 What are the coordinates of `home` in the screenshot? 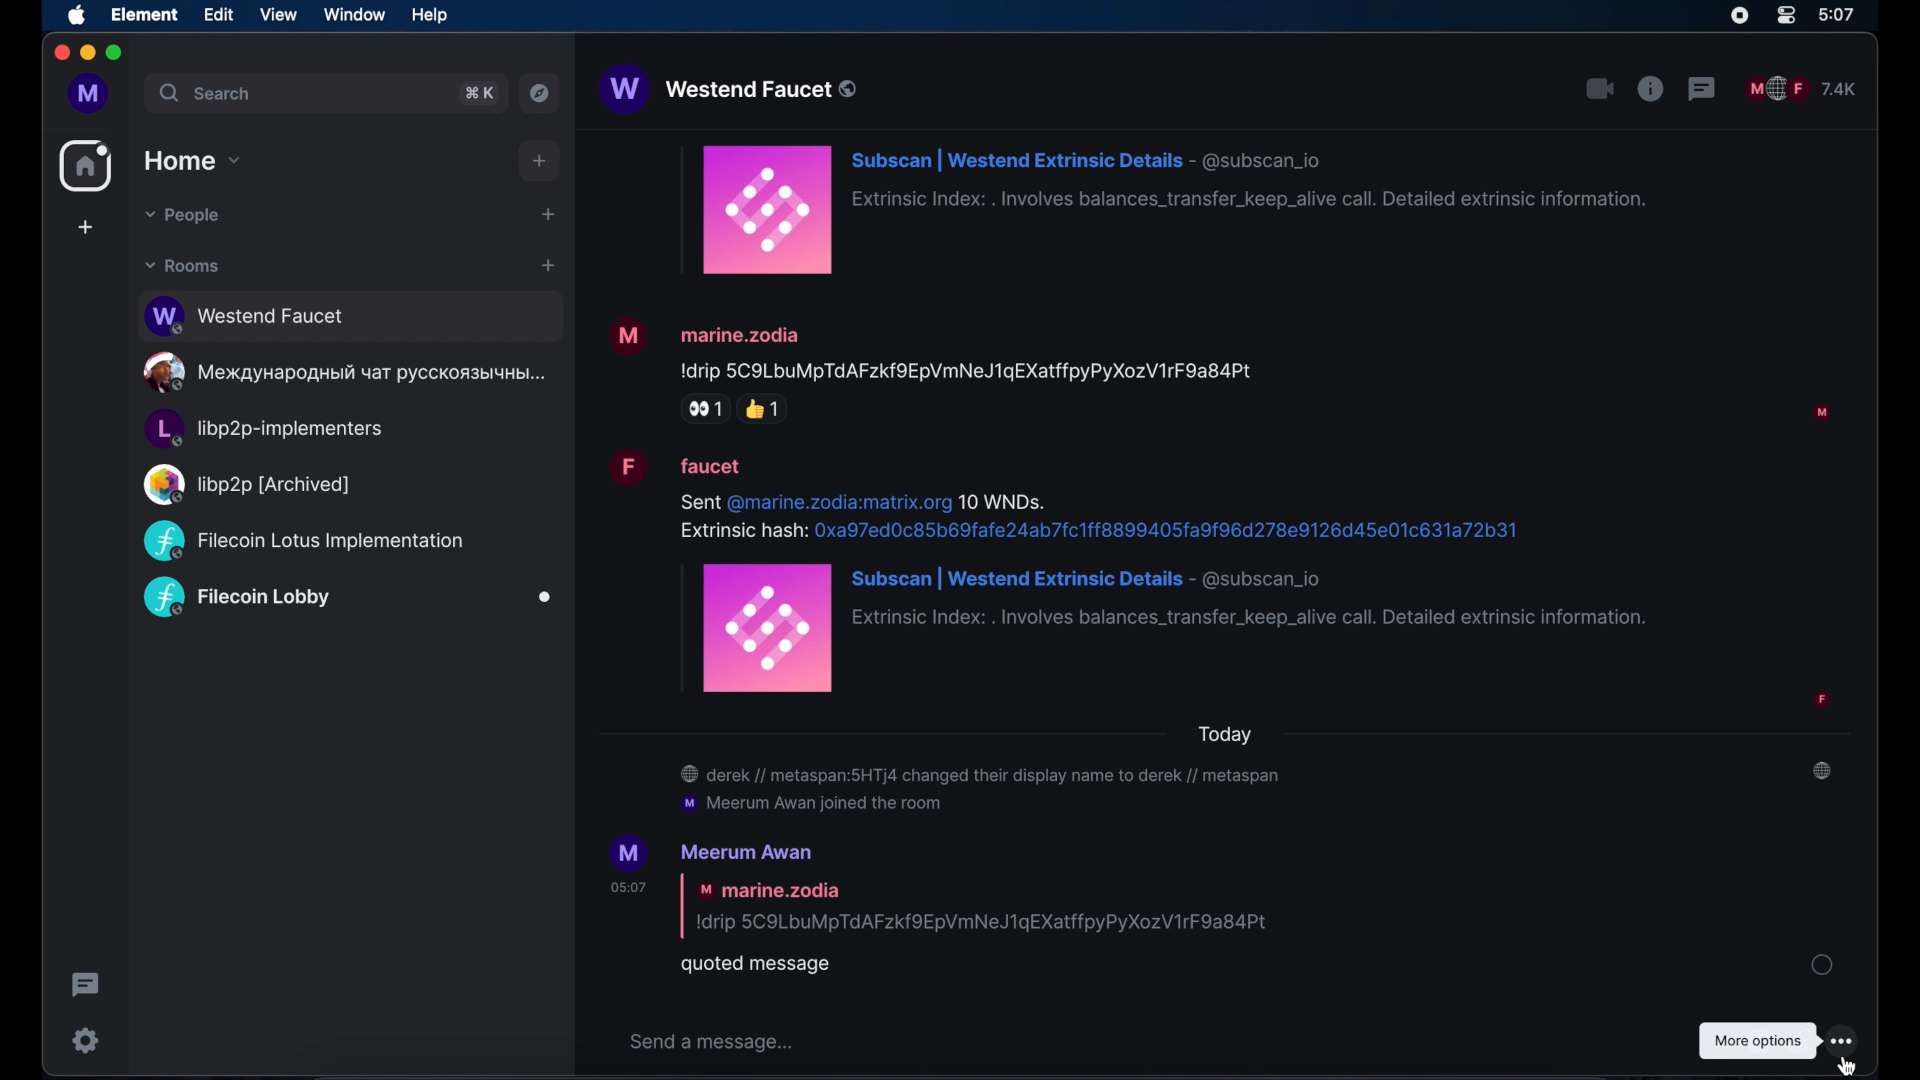 It's located at (85, 166).